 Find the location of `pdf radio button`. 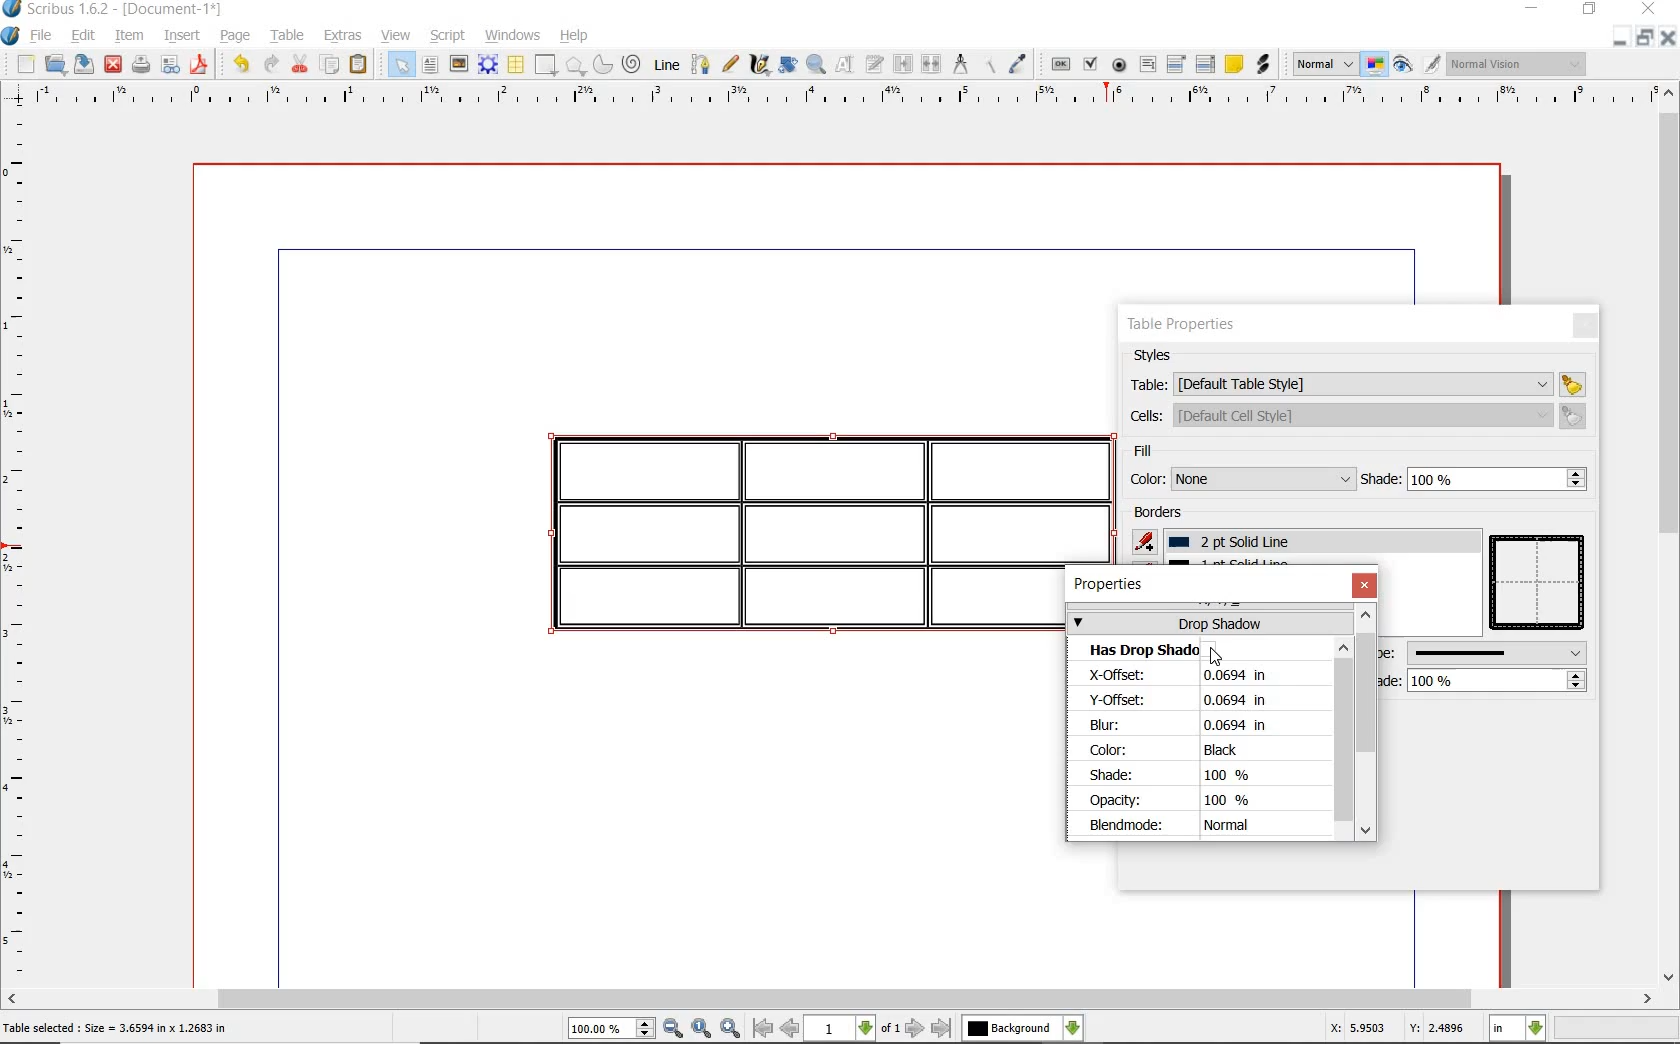

pdf radio button is located at coordinates (1120, 66).